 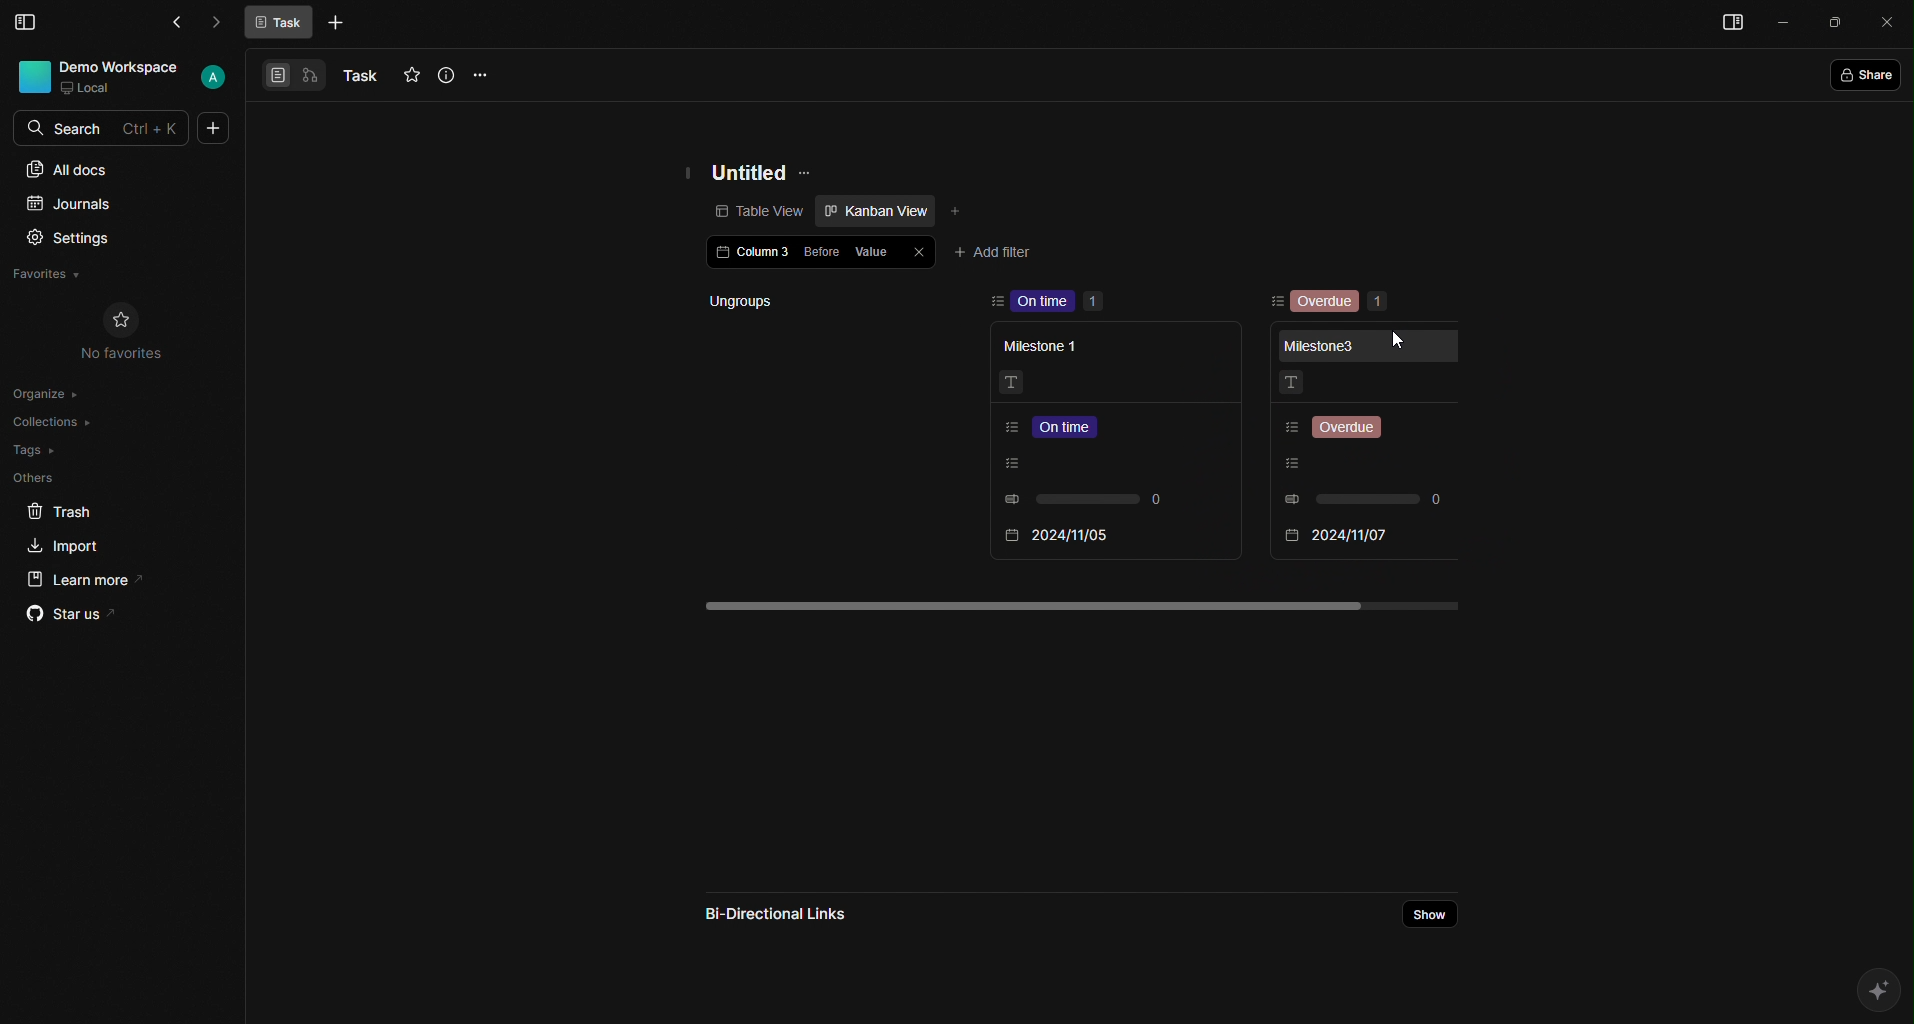 I want to click on Value, so click(x=872, y=248).